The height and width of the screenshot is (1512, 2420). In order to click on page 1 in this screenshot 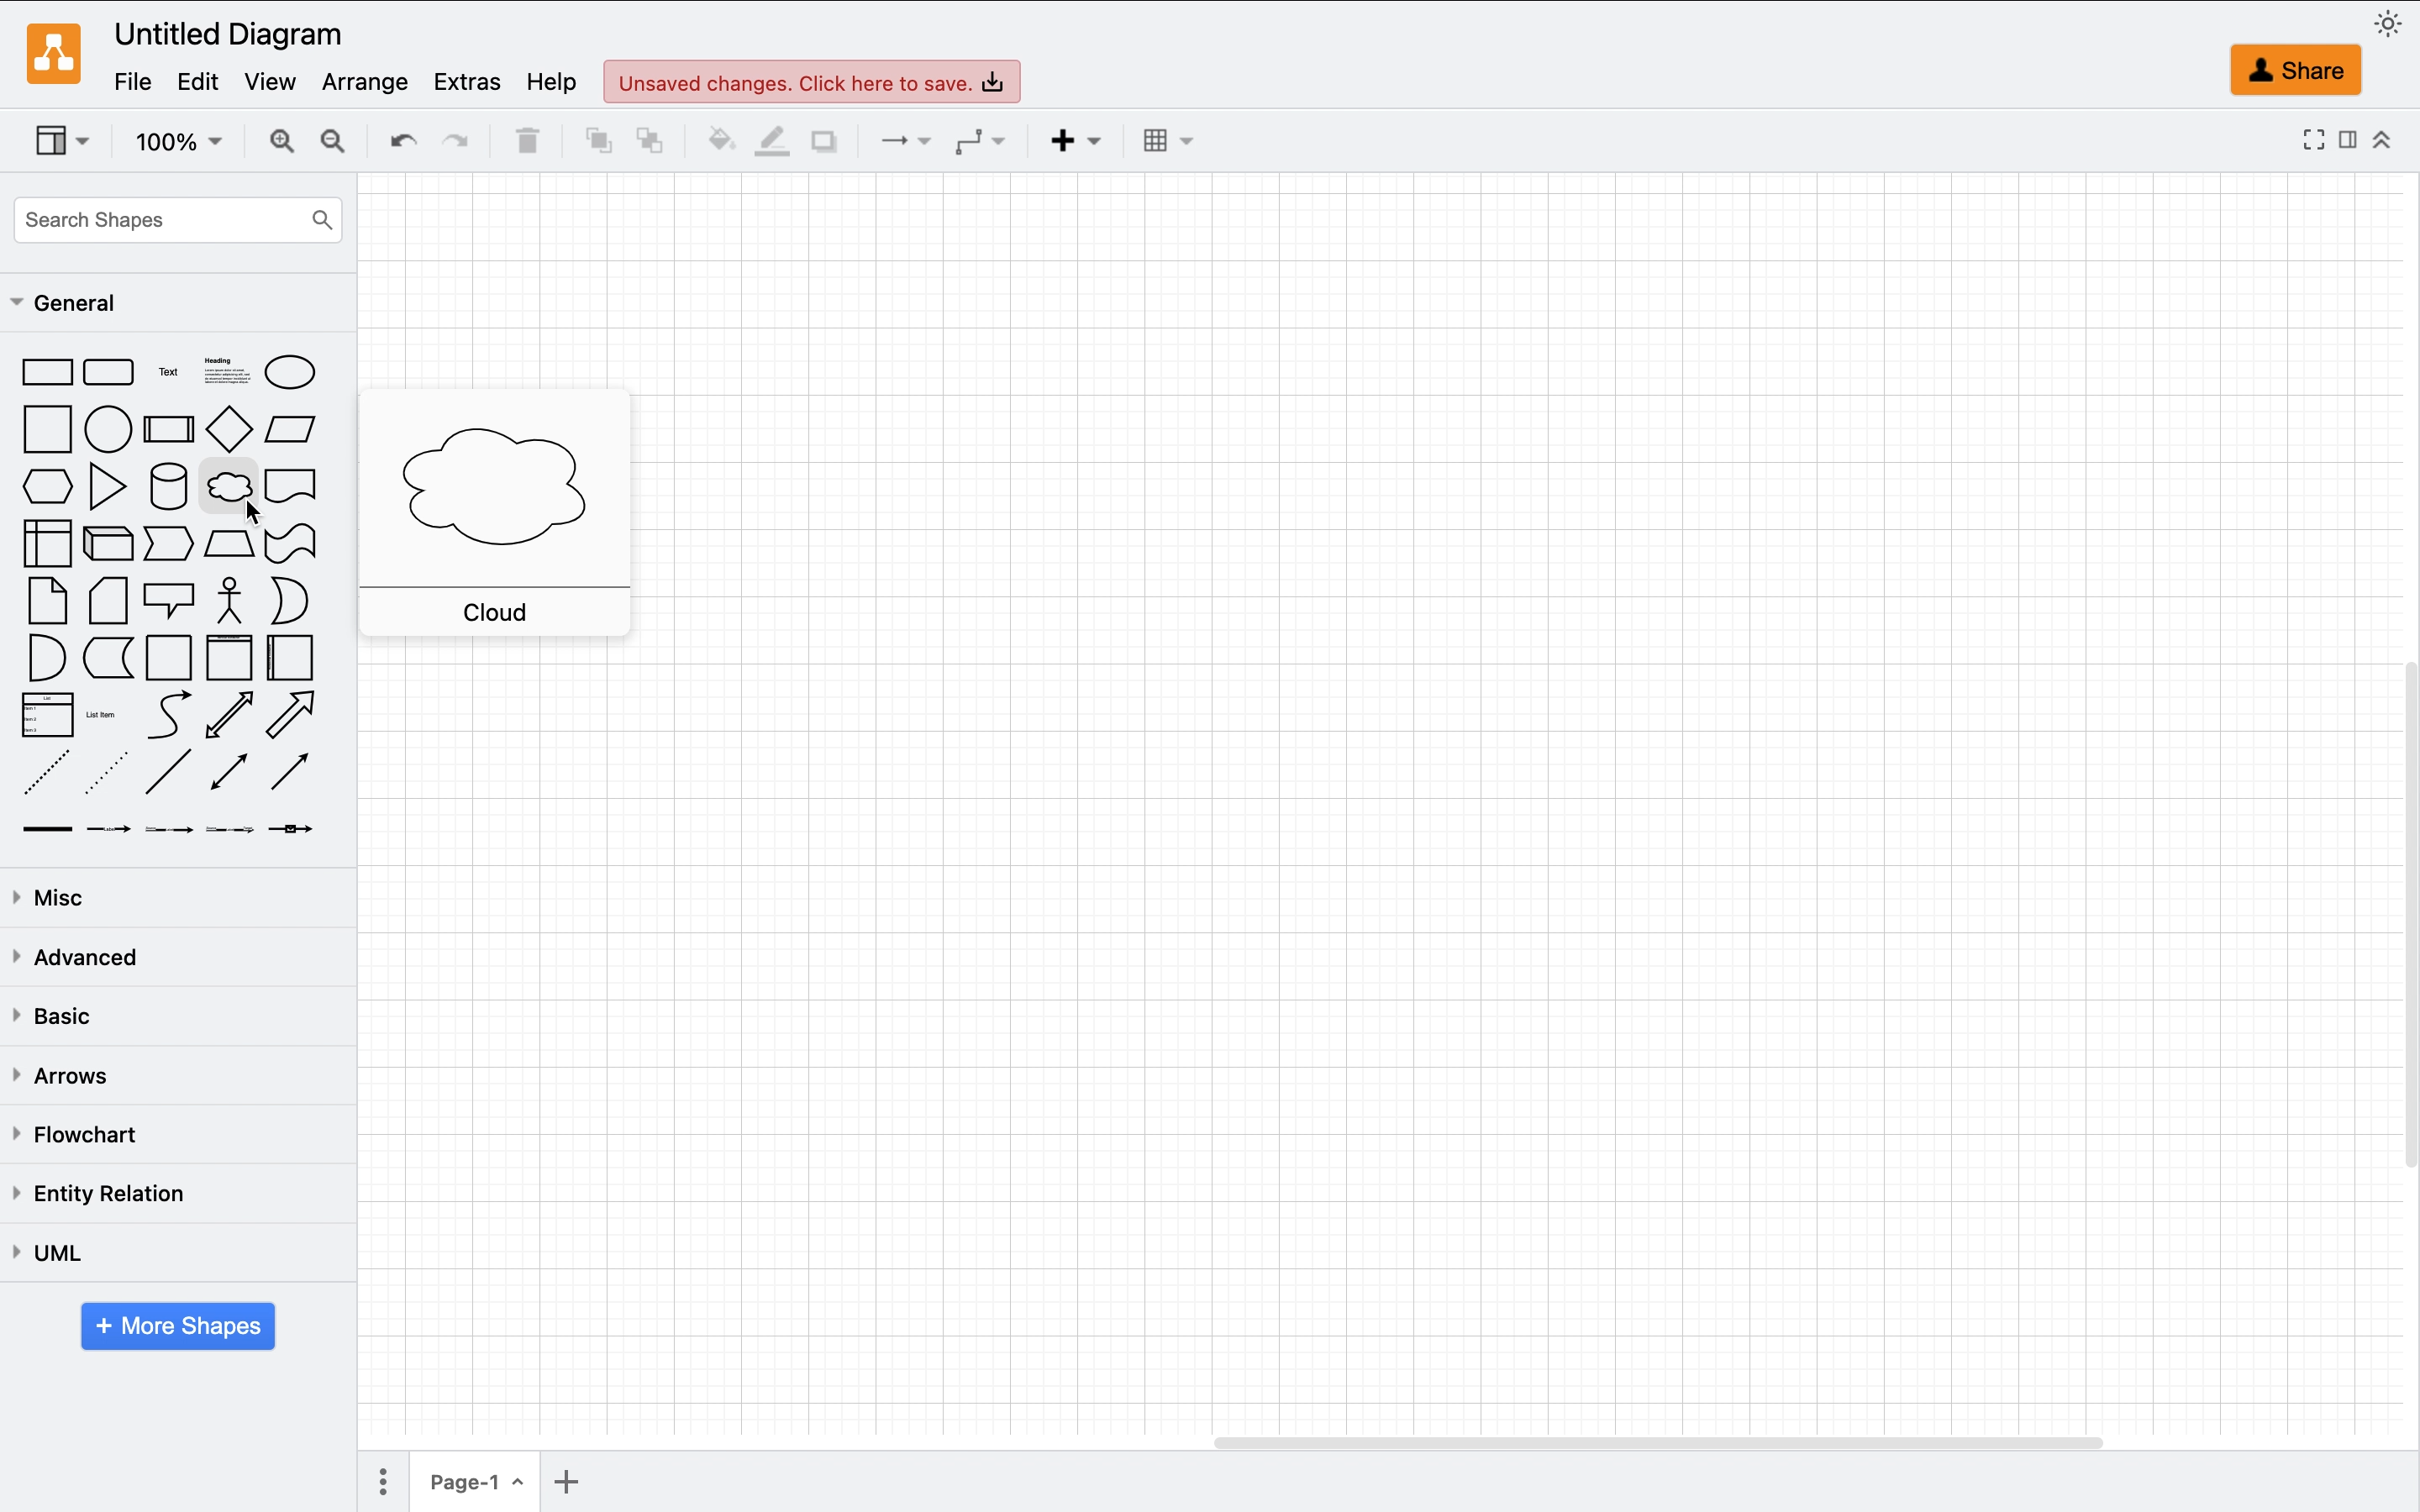, I will do `click(480, 1488)`.